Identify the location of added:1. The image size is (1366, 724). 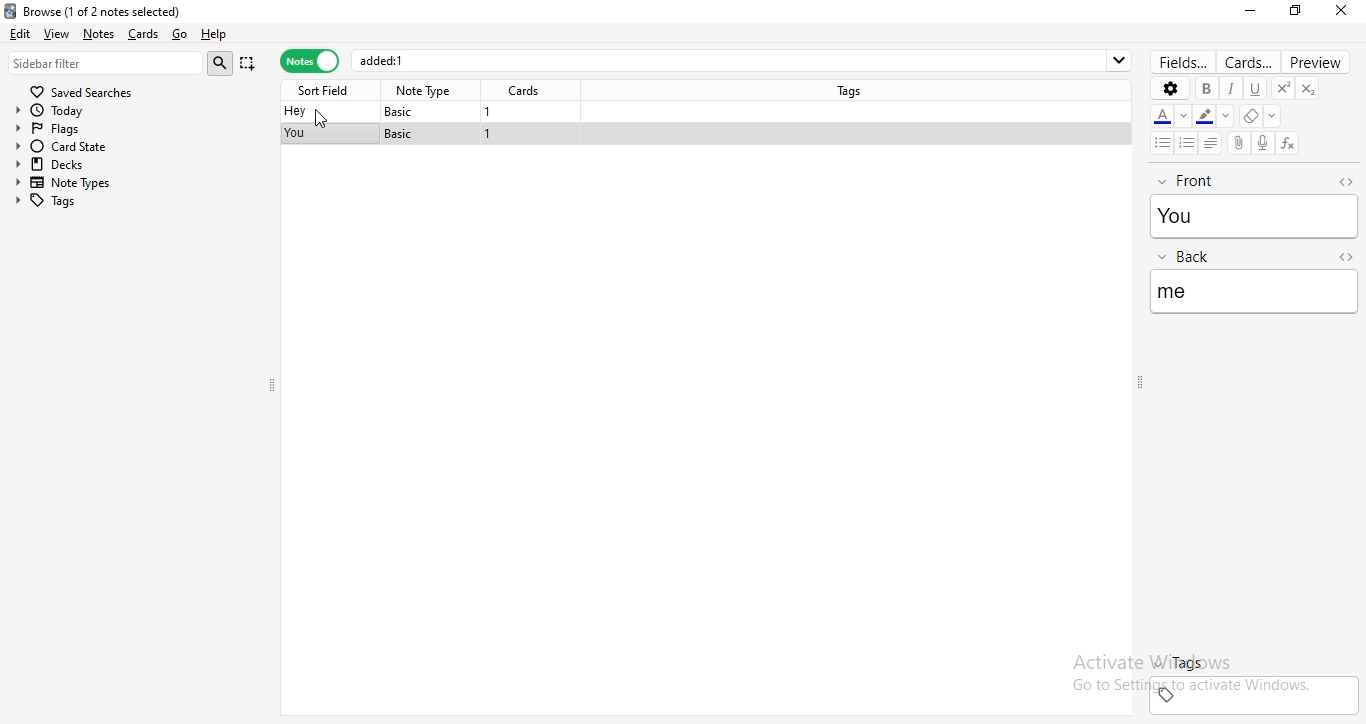
(745, 60).